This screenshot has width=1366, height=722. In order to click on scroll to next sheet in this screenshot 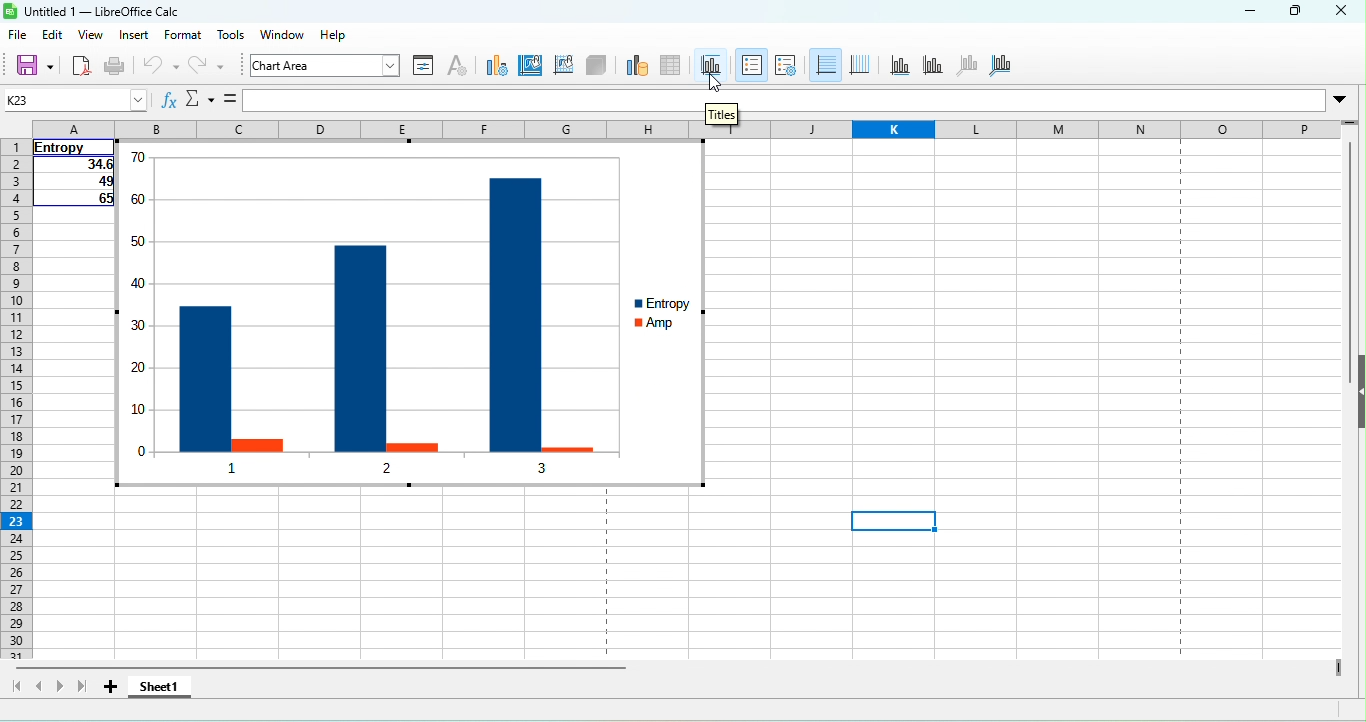, I will do `click(59, 687)`.